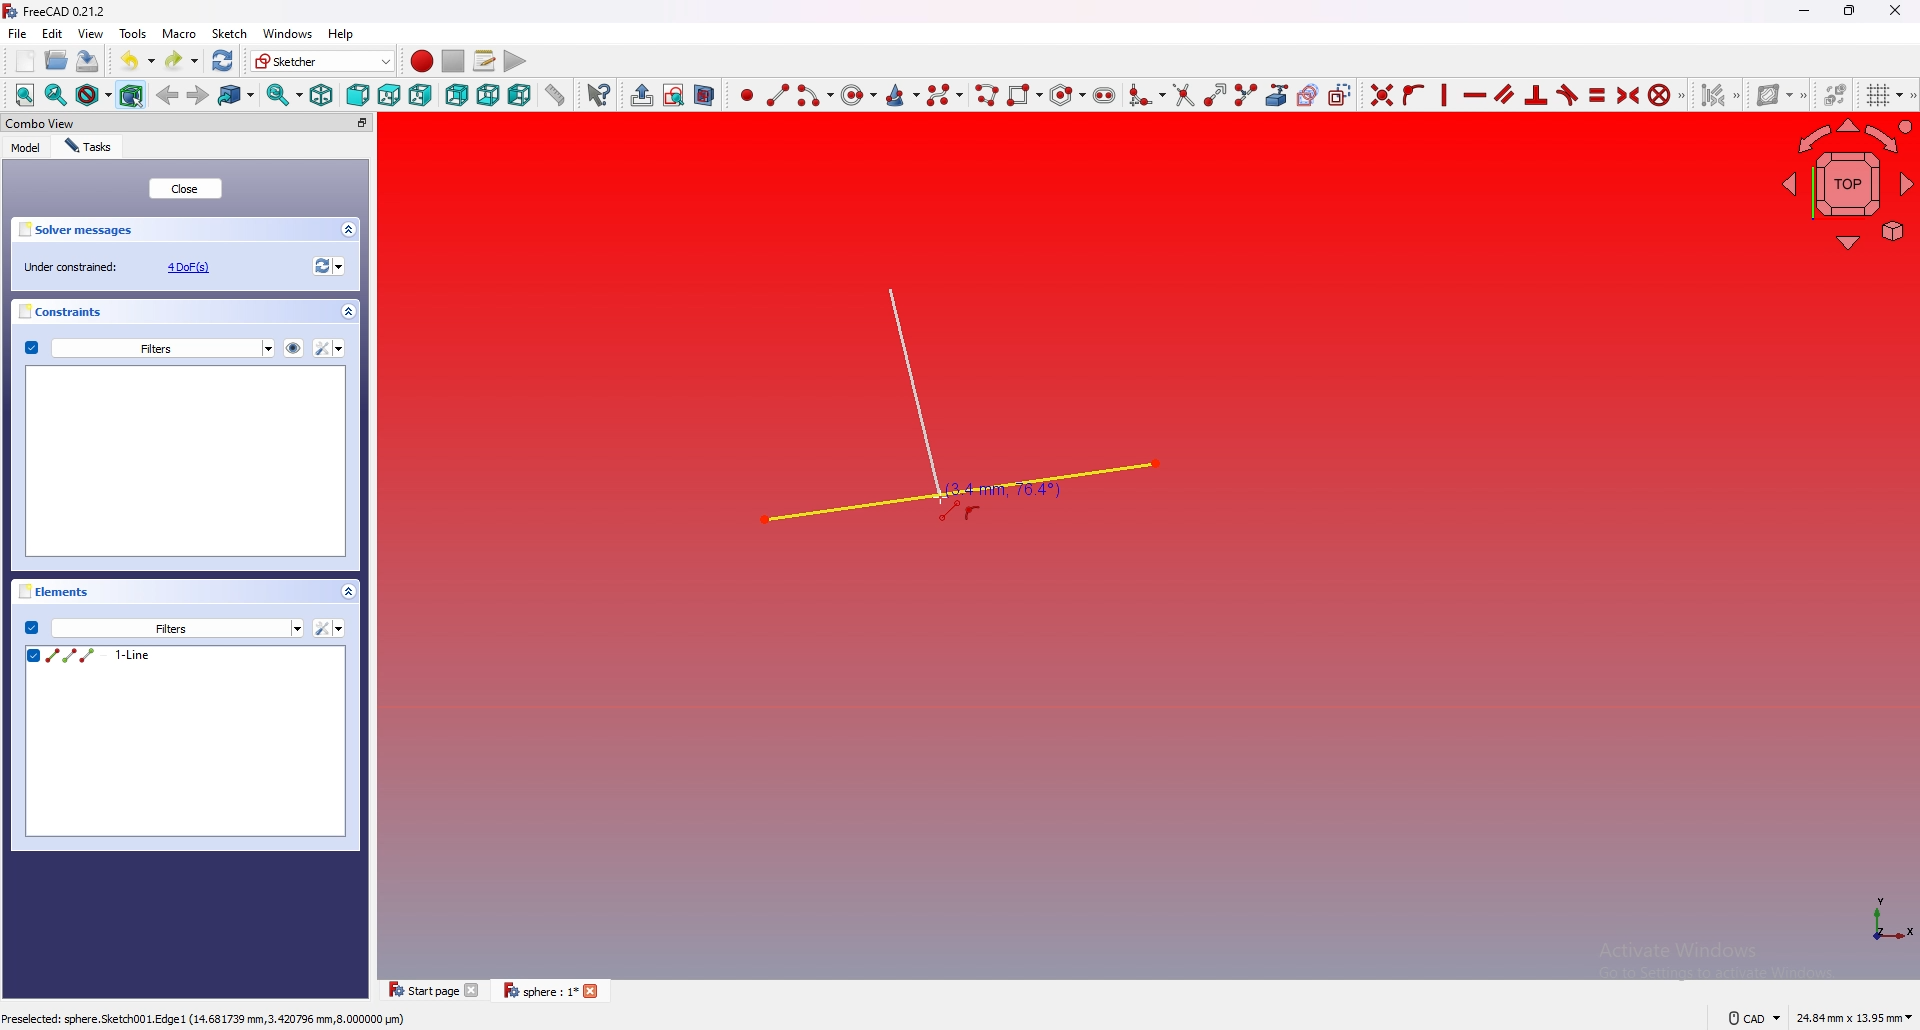 The image size is (1920, 1030). Describe the element at coordinates (320, 96) in the screenshot. I see `Isometric` at that location.